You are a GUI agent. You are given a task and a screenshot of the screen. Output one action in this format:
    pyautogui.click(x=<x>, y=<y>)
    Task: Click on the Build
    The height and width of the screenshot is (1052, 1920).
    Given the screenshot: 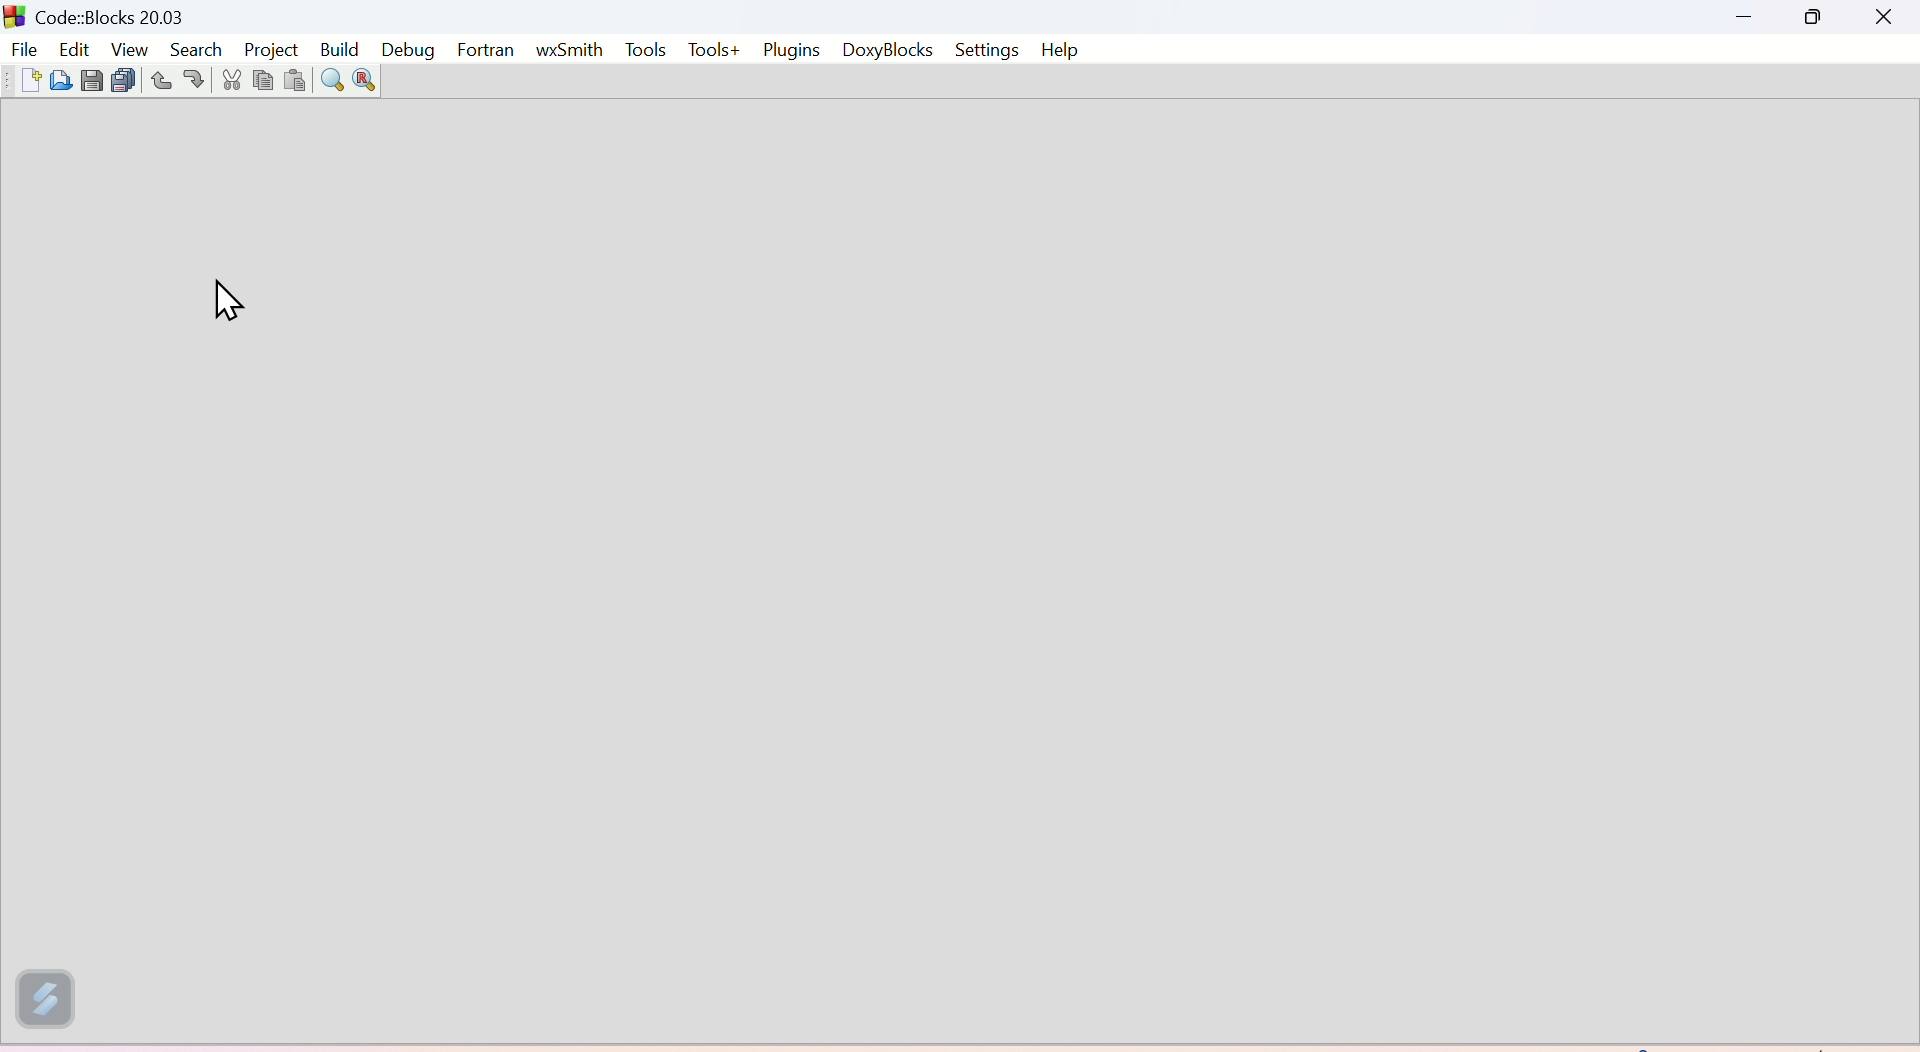 What is the action you would take?
    pyautogui.click(x=338, y=48)
    